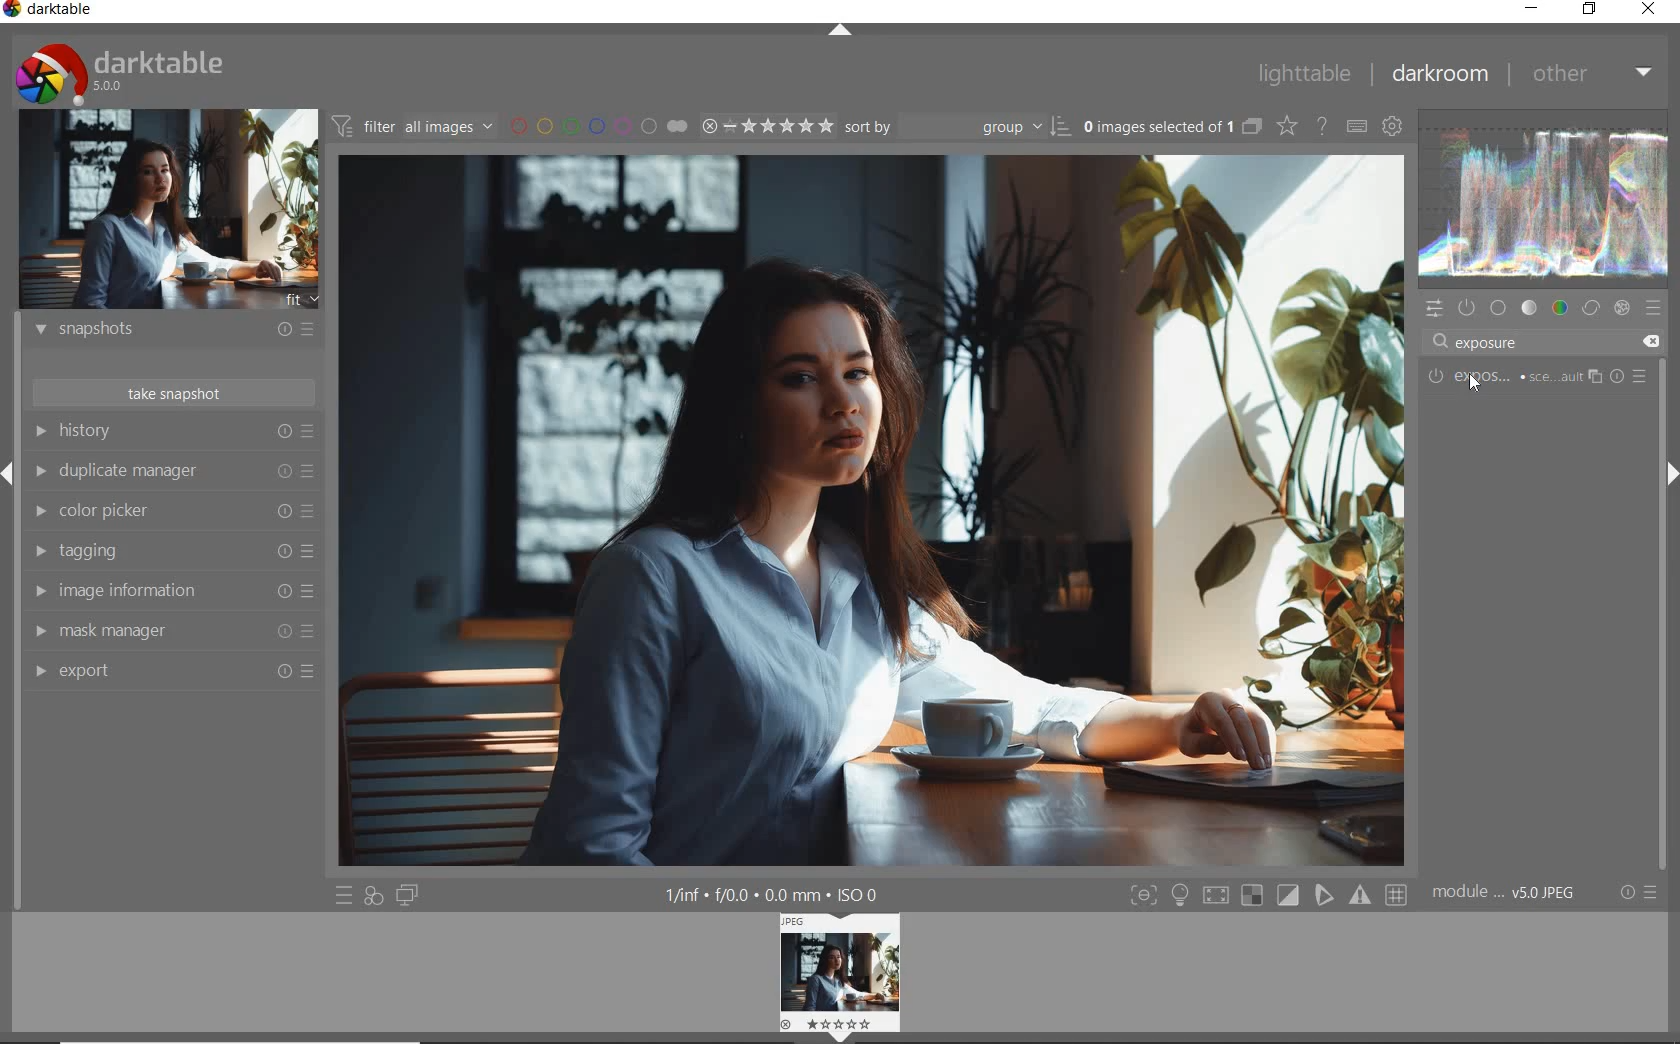  I want to click on reset or presets & preferences, so click(1638, 893).